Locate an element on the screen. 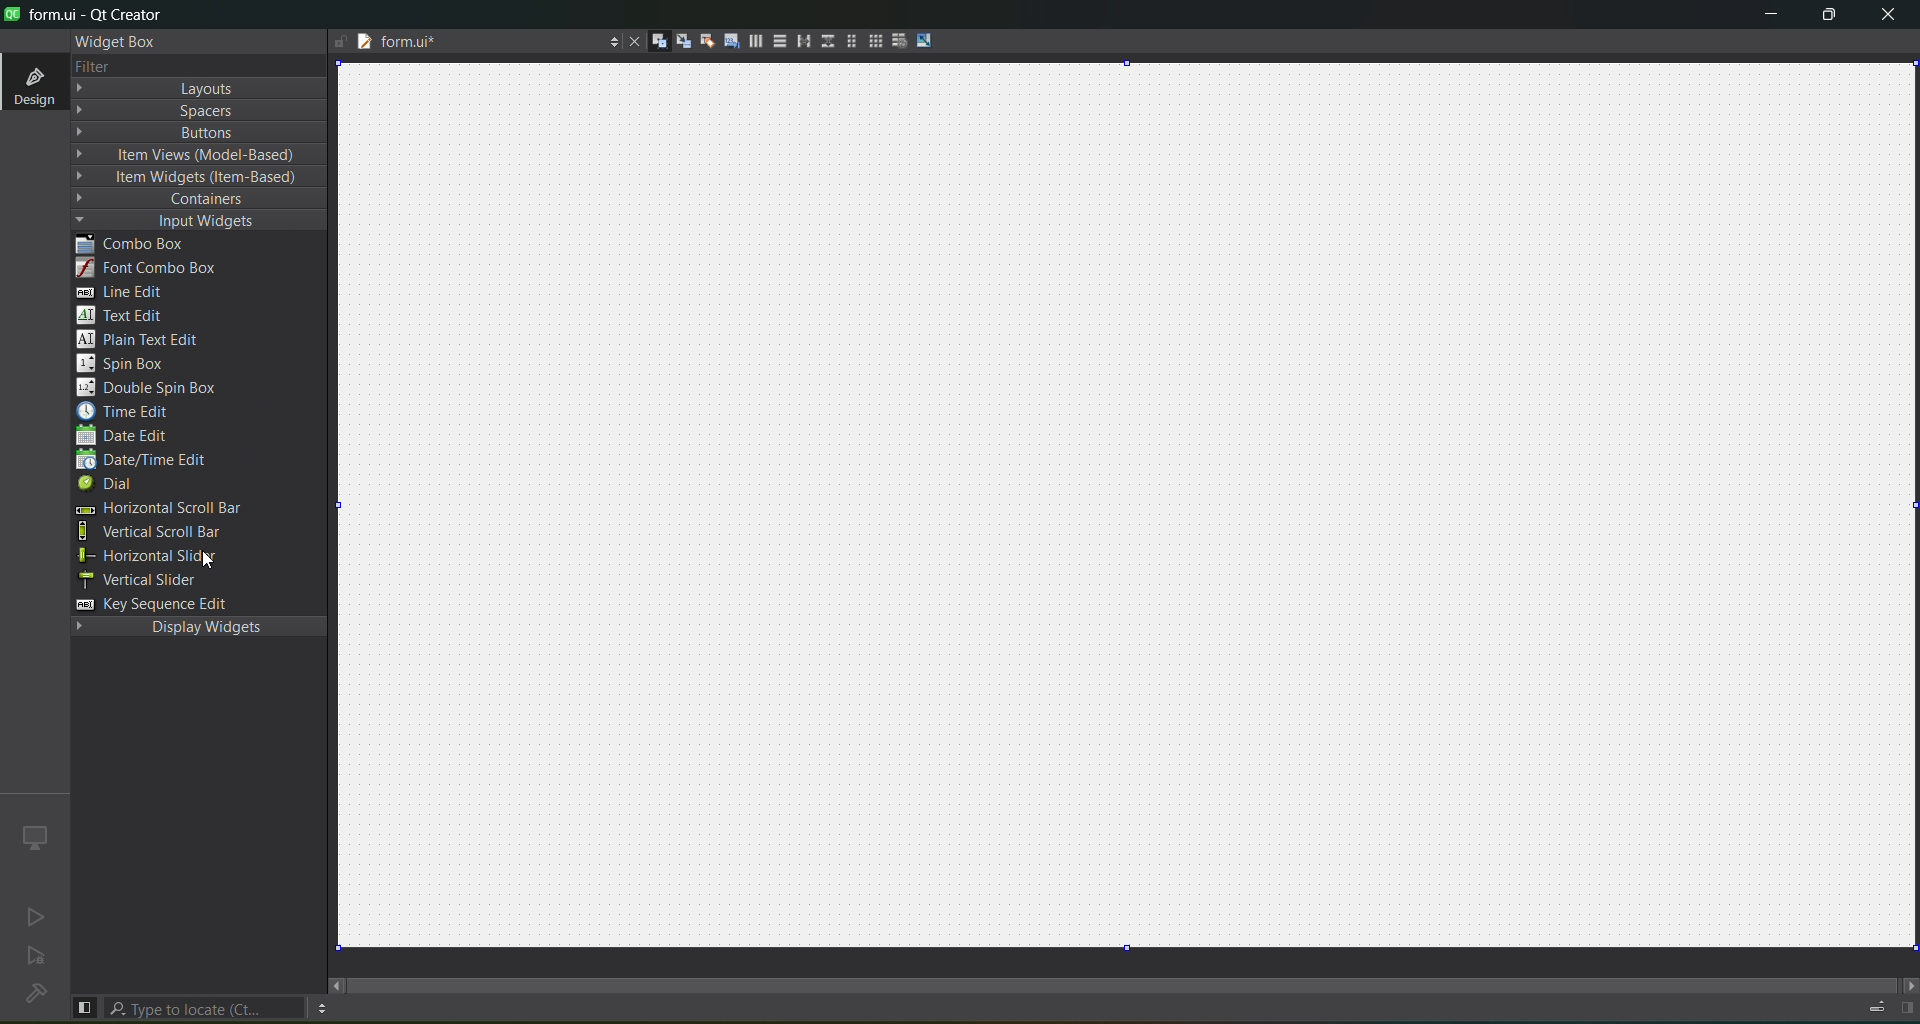  filter is located at coordinates (89, 66).